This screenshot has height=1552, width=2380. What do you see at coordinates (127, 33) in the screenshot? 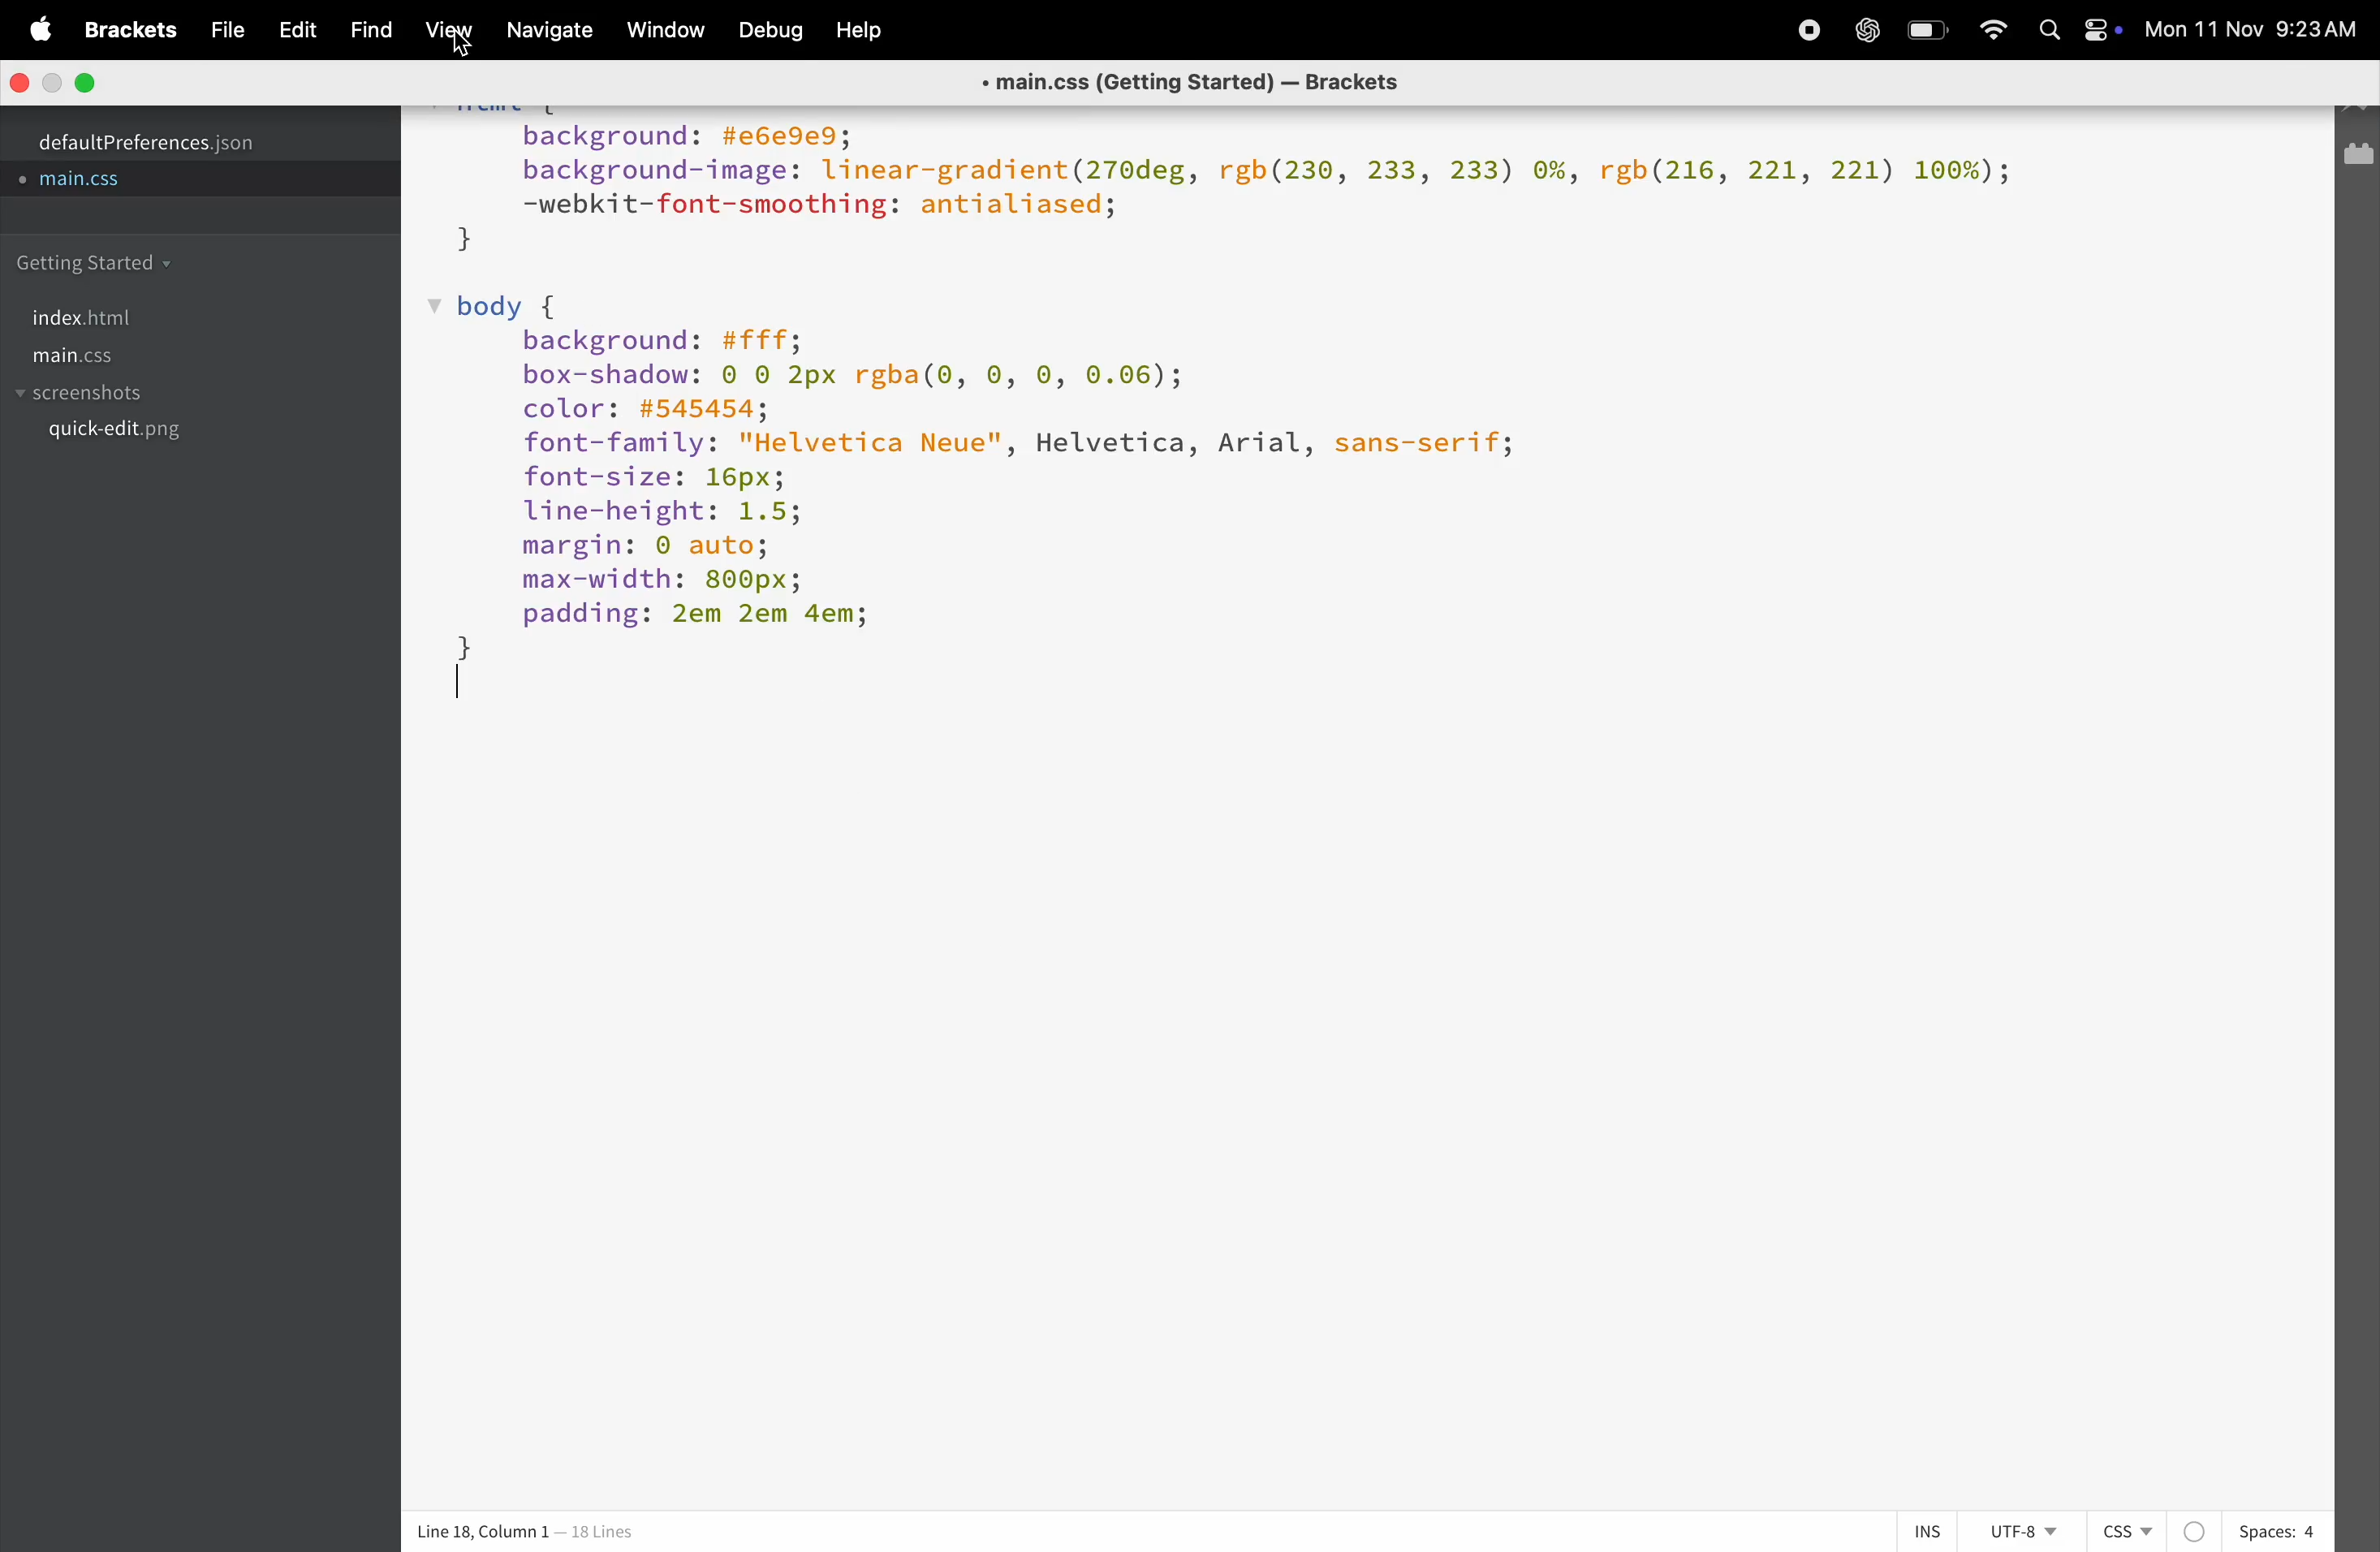
I see `brackets` at bounding box center [127, 33].